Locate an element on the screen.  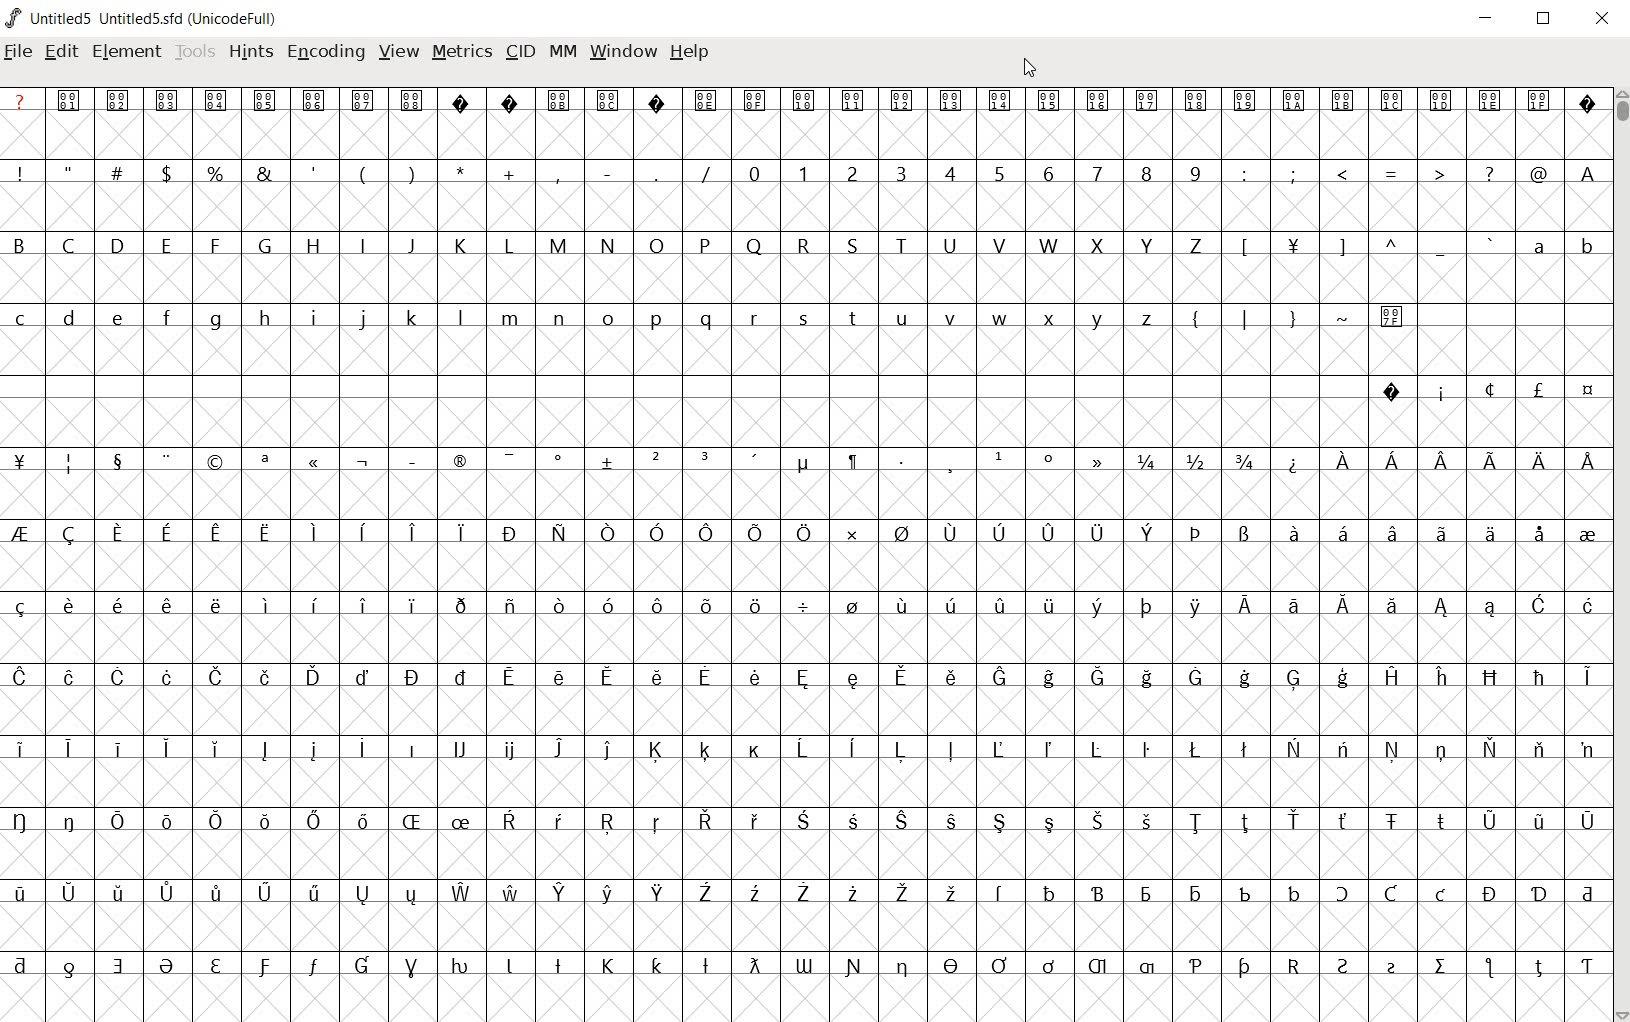
Symbol is located at coordinates (1146, 100).